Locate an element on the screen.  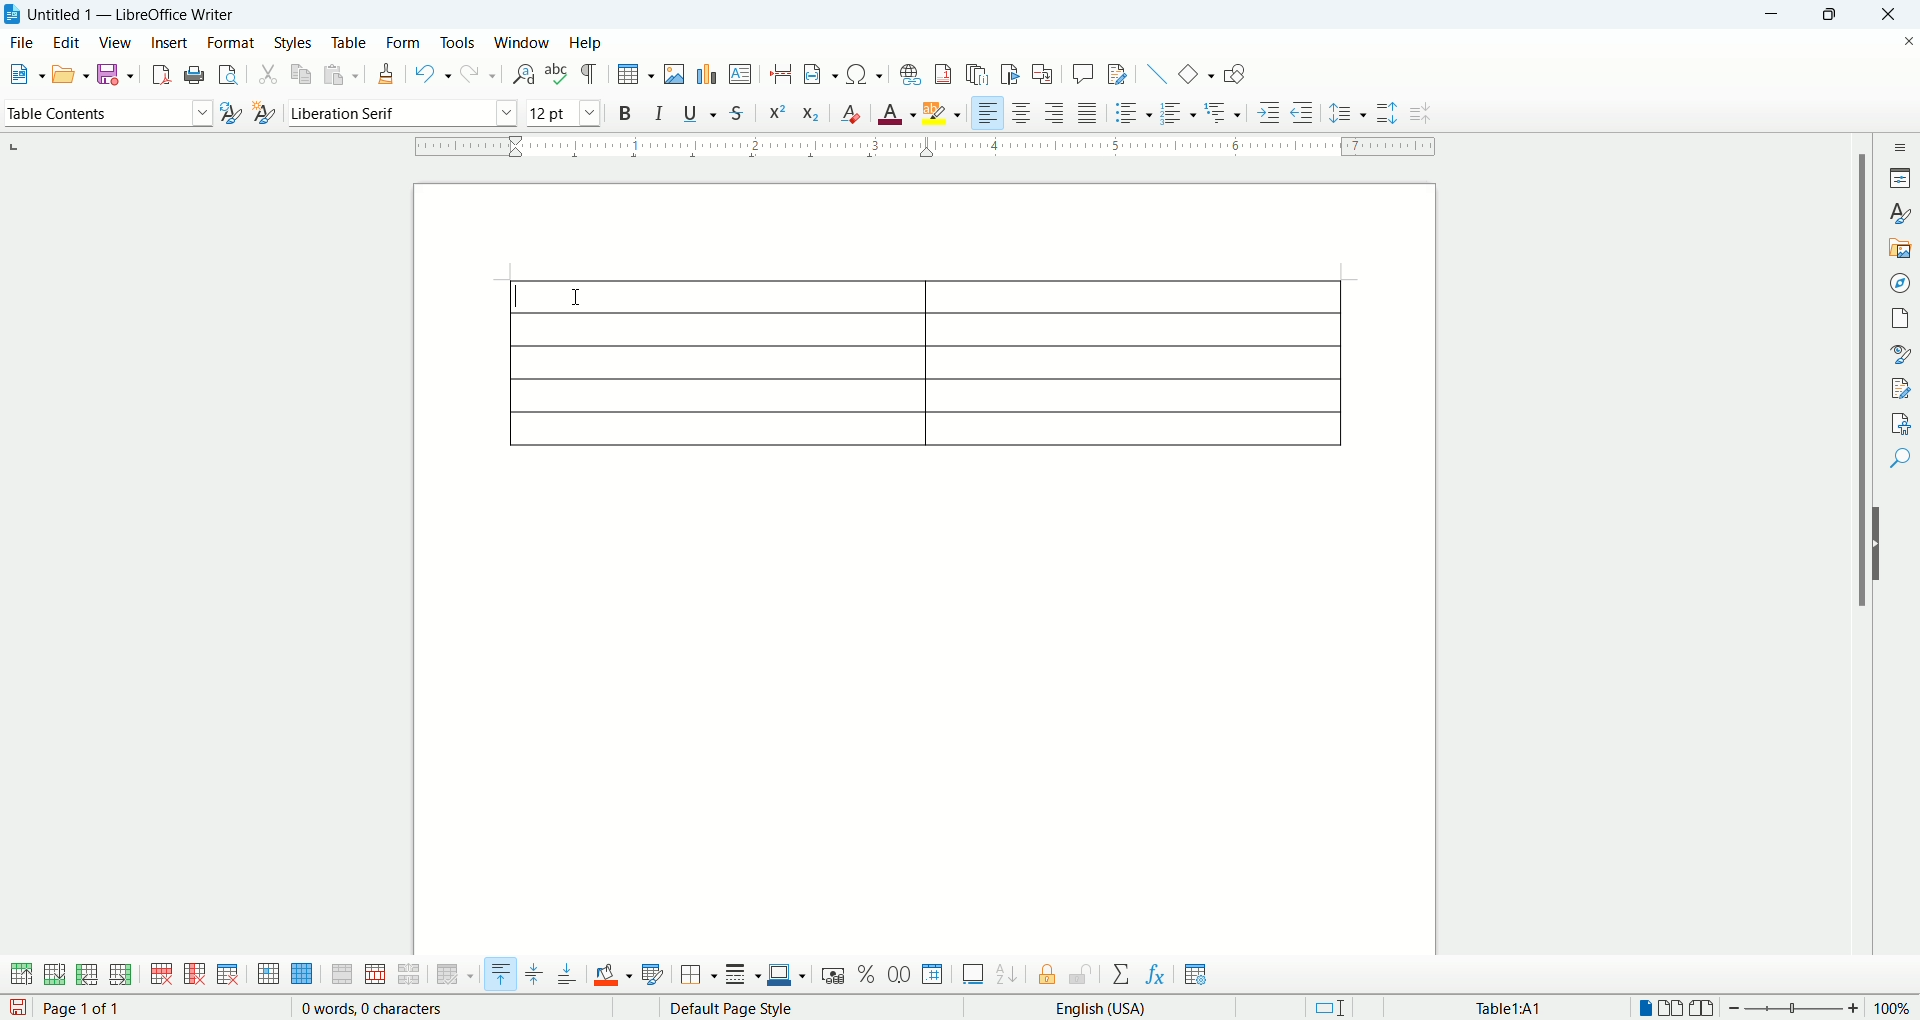
decimal format is located at coordinates (900, 975).